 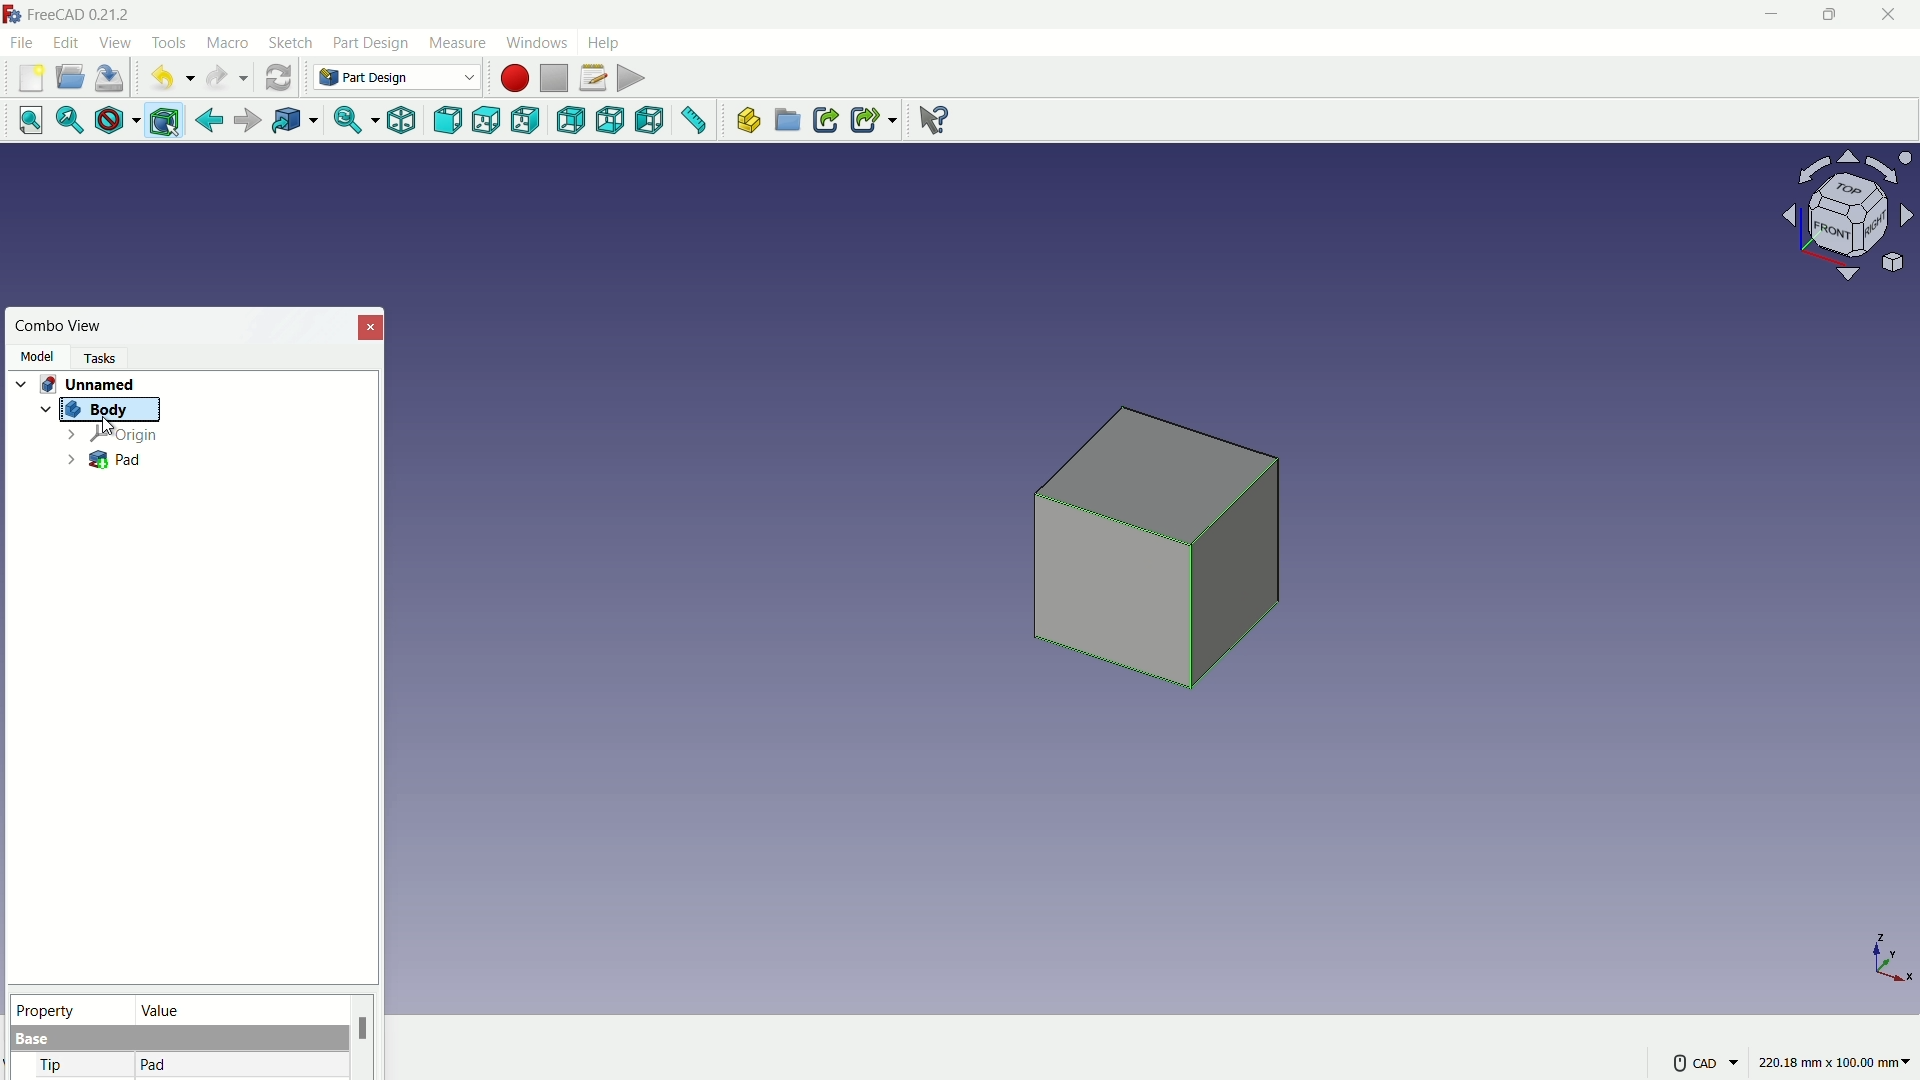 I want to click on file, so click(x=21, y=41).